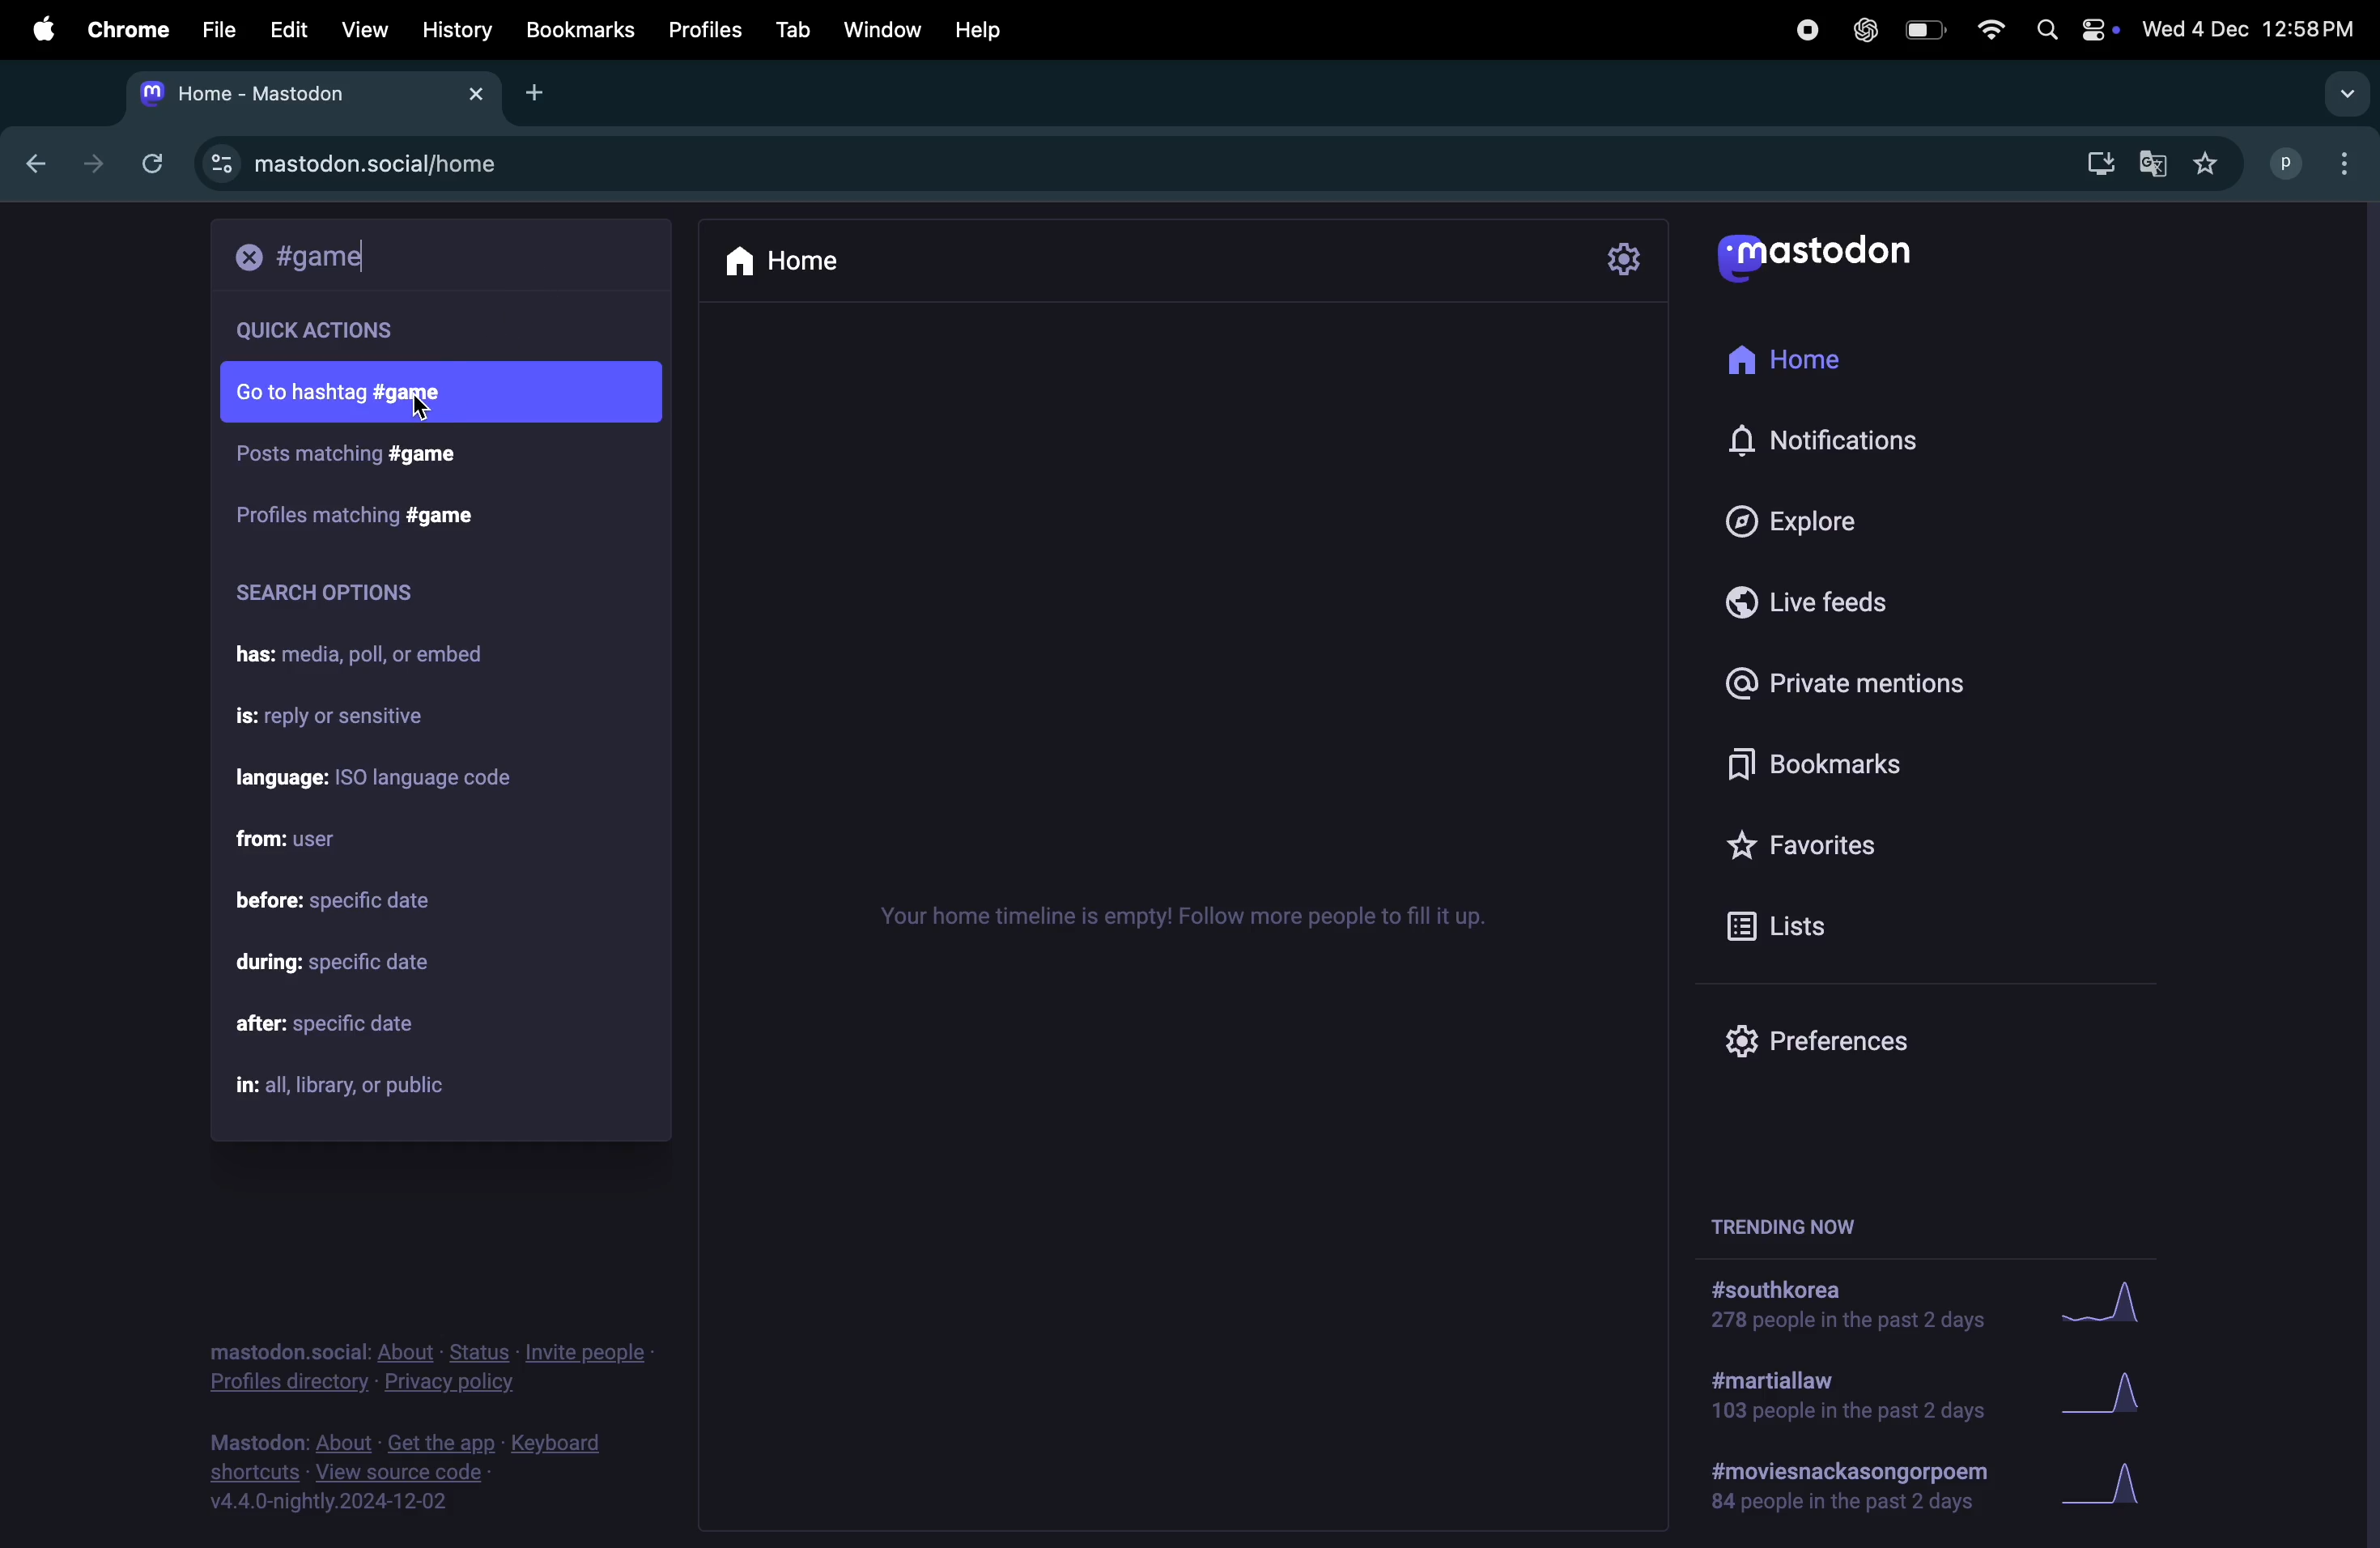 The image size is (2380, 1548). Describe the element at coordinates (2107, 1394) in the screenshot. I see `Graph` at that location.